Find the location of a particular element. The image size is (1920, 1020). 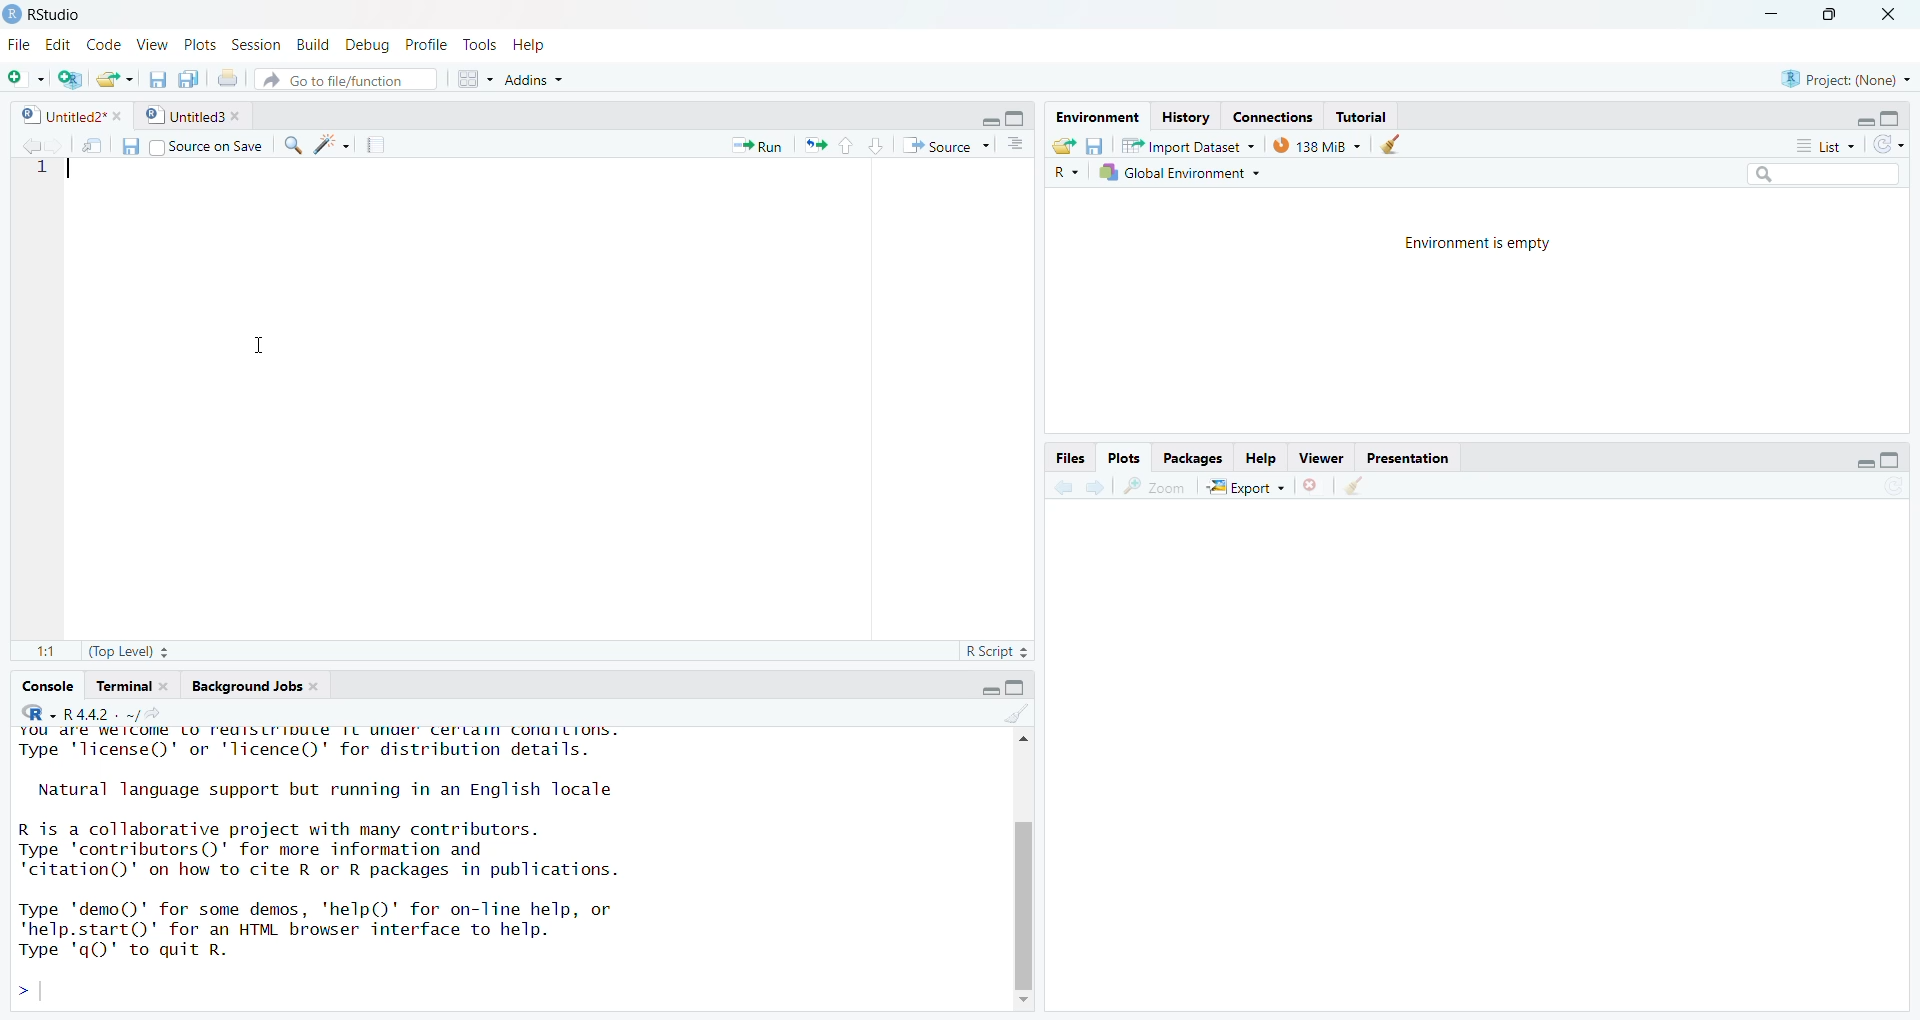

~& Export + is located at coordinates (1251, 487).